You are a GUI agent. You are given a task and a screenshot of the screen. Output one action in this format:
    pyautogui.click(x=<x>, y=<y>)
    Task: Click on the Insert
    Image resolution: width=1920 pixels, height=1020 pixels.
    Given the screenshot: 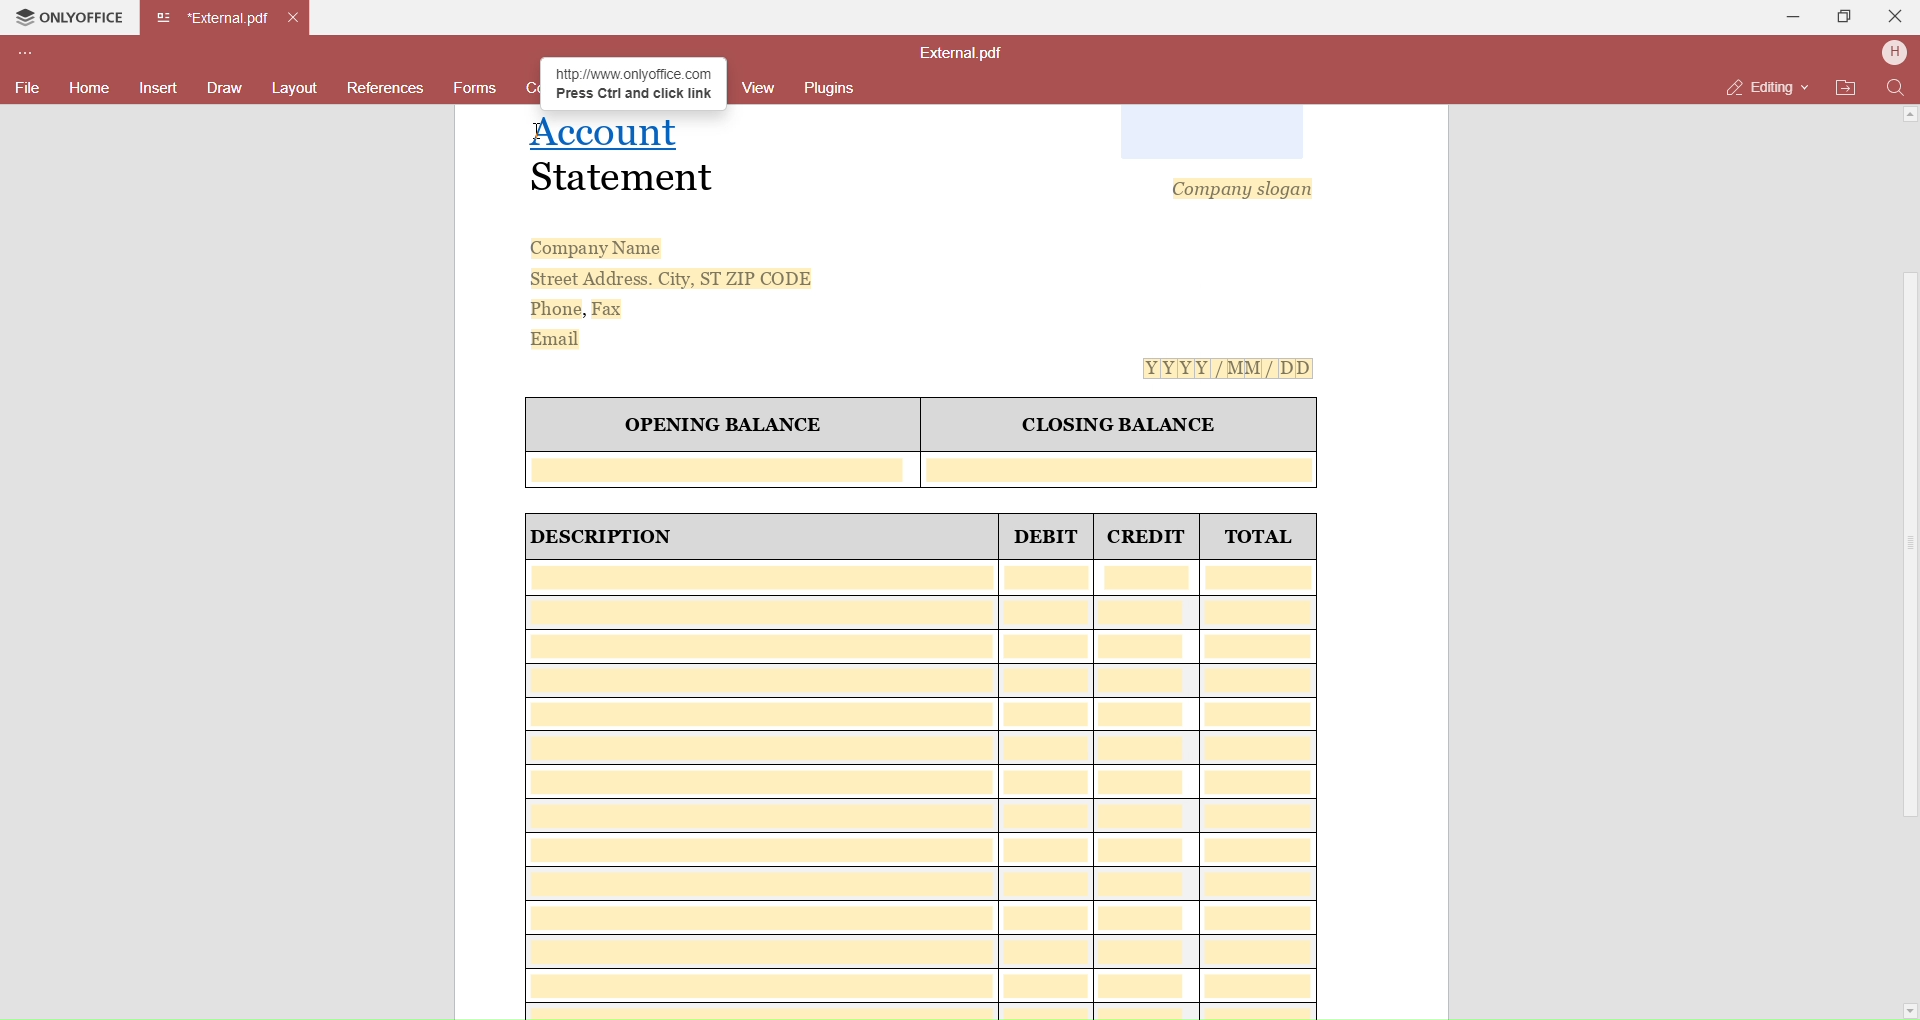 What is the action you would take?
    pyautogui.click(x=161, y=88)
    